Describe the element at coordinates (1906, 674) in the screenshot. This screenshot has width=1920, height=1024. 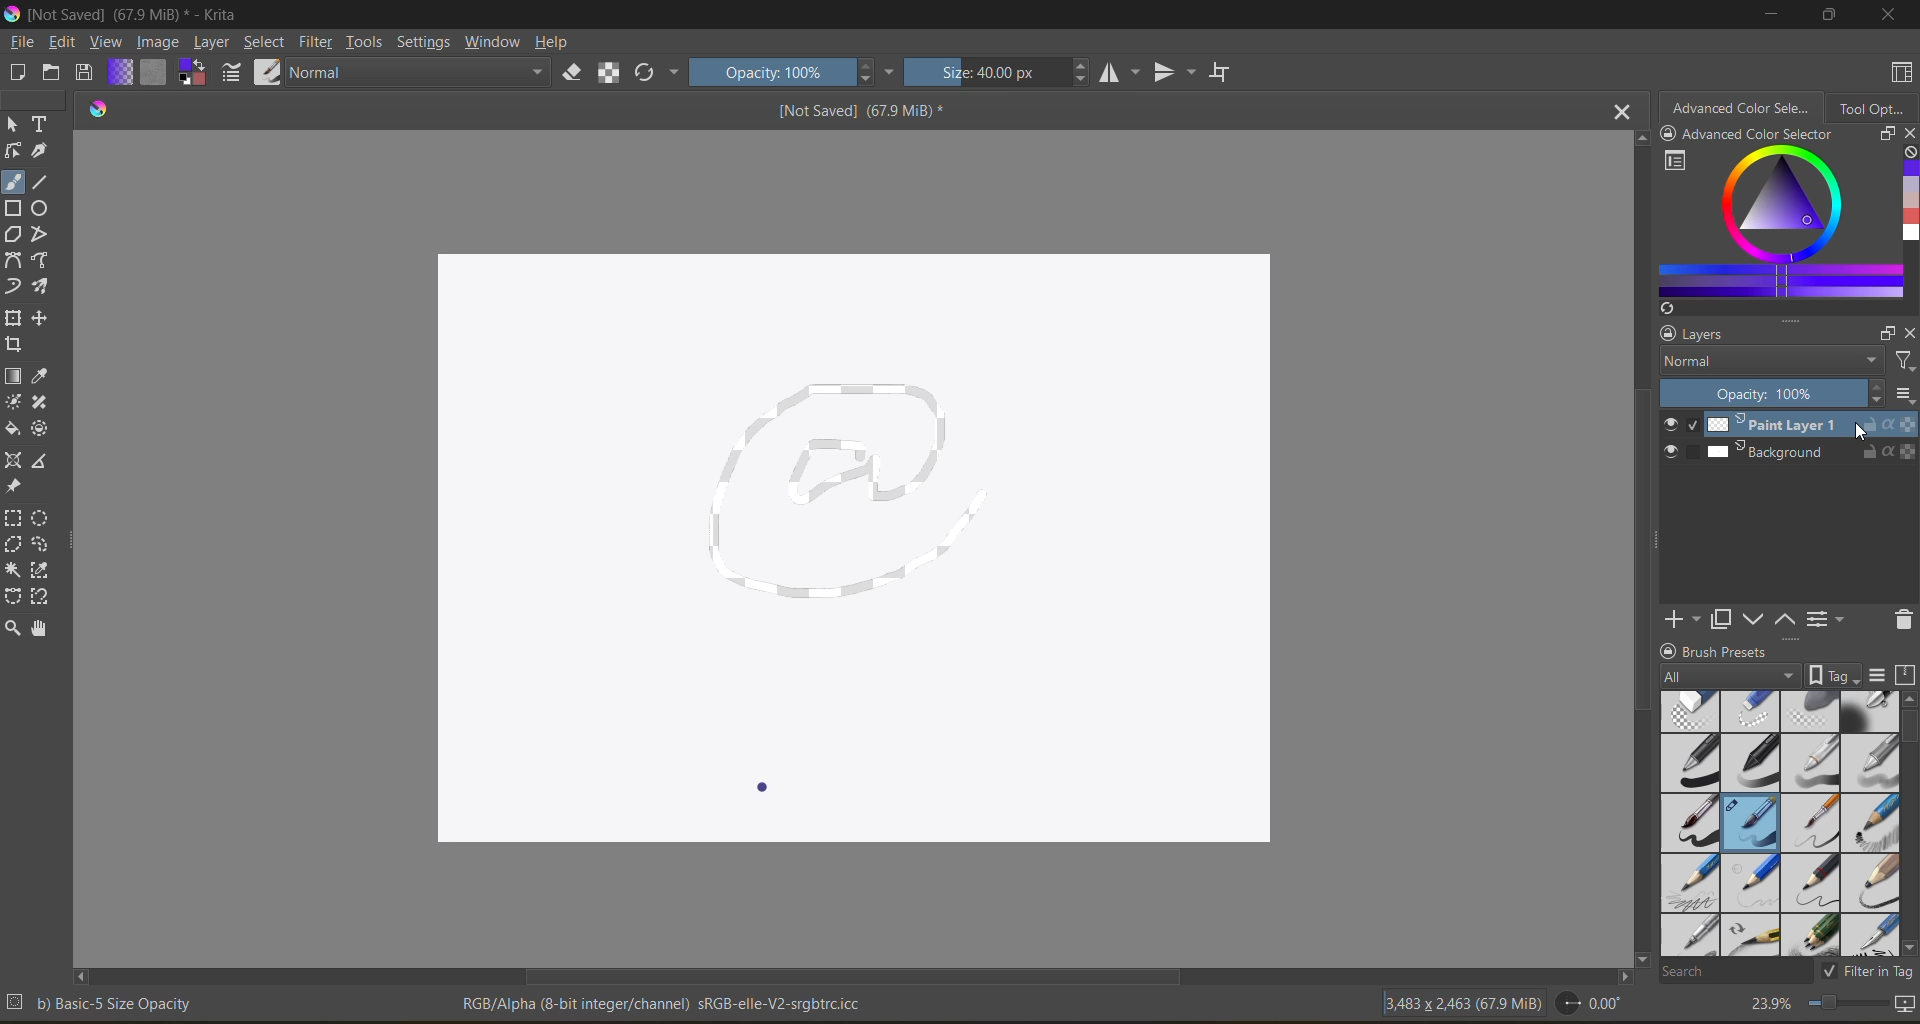
I see `storage resources` at that location.